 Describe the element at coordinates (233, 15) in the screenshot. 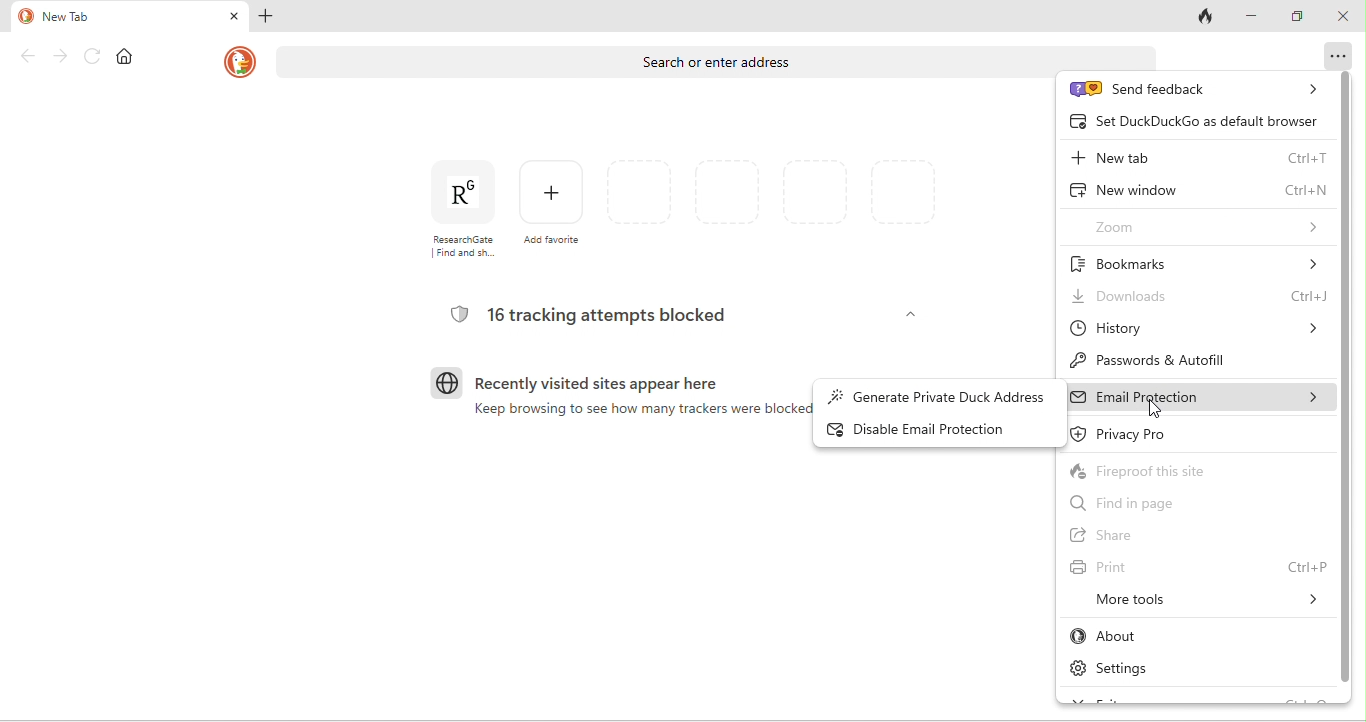

I see `close tab` at that location.